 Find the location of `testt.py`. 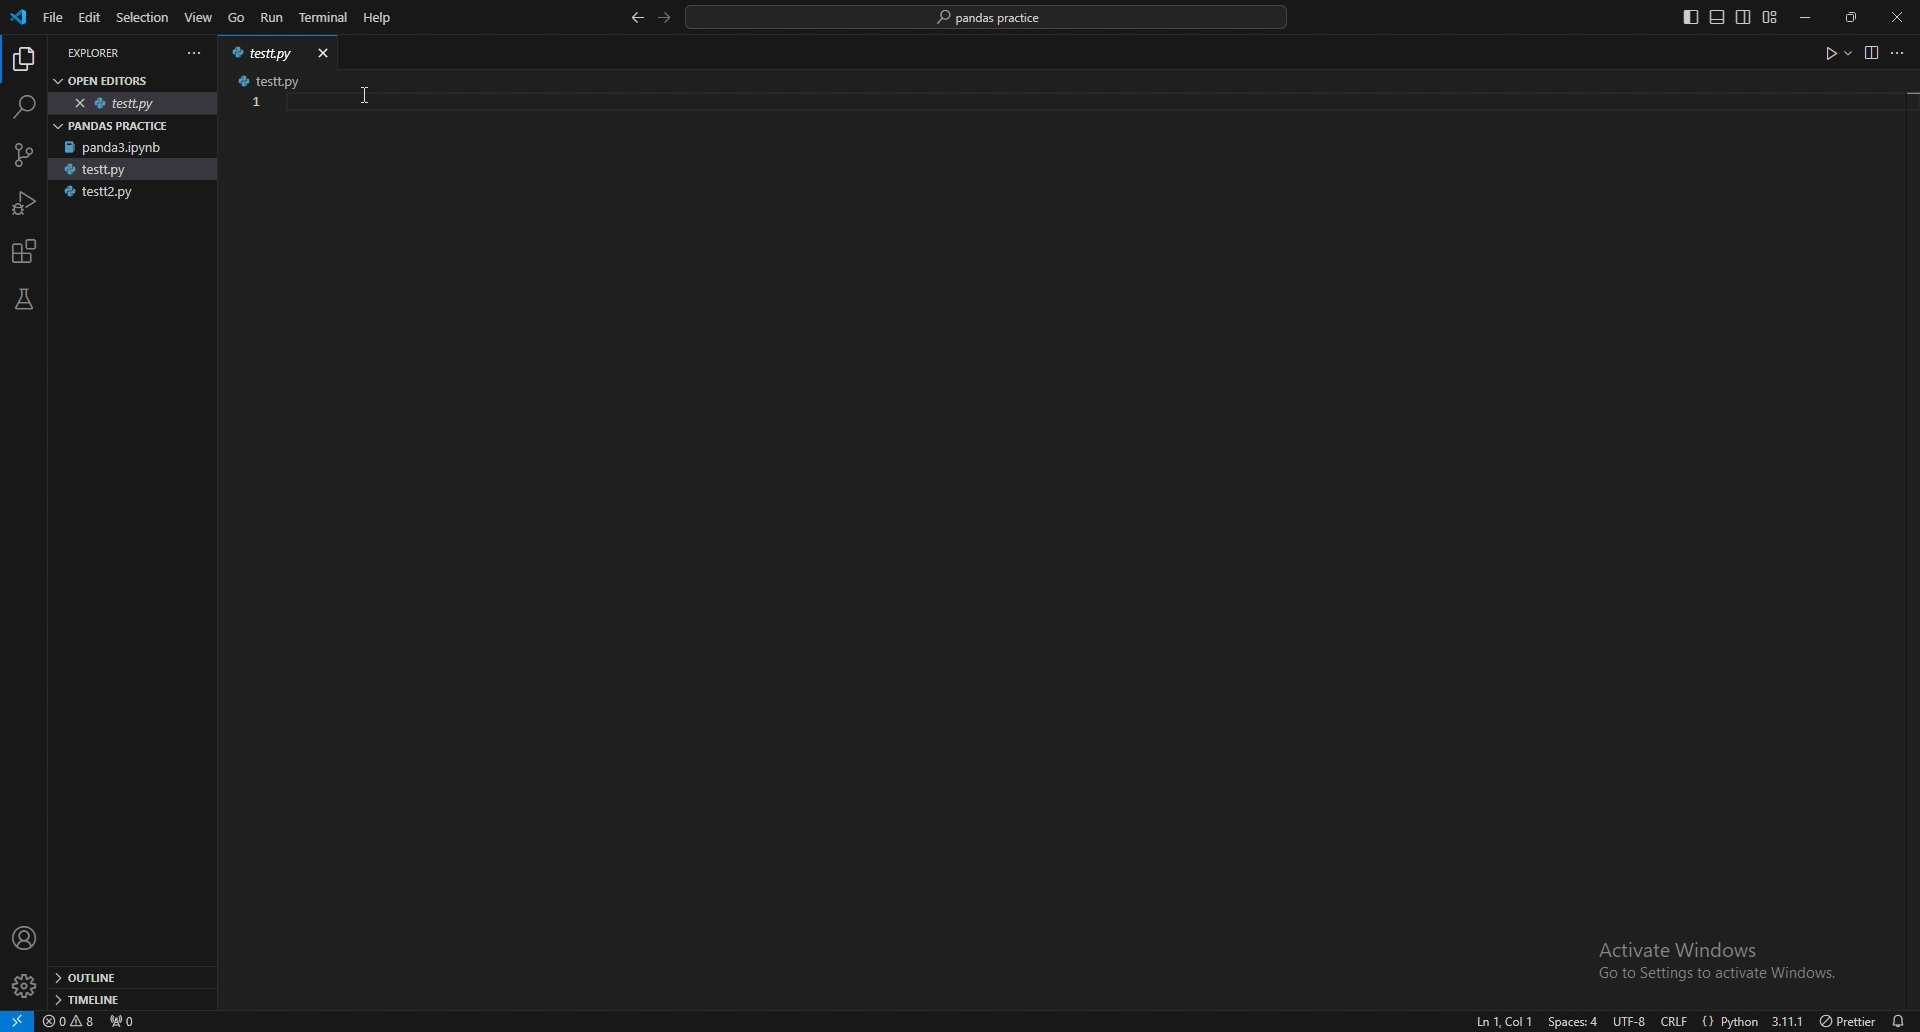

testt.py is located at coordinates (264, 52).